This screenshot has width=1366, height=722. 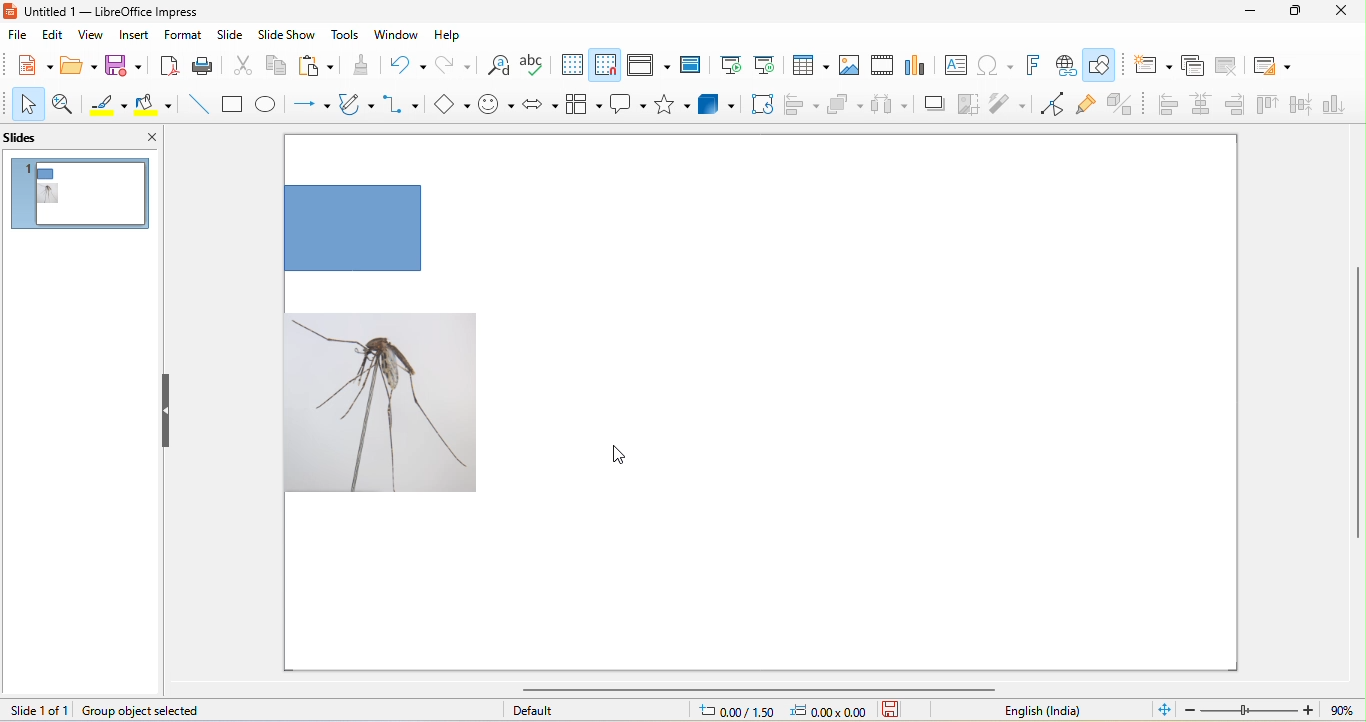 I want to click on redo, so click(x=453, y=64).